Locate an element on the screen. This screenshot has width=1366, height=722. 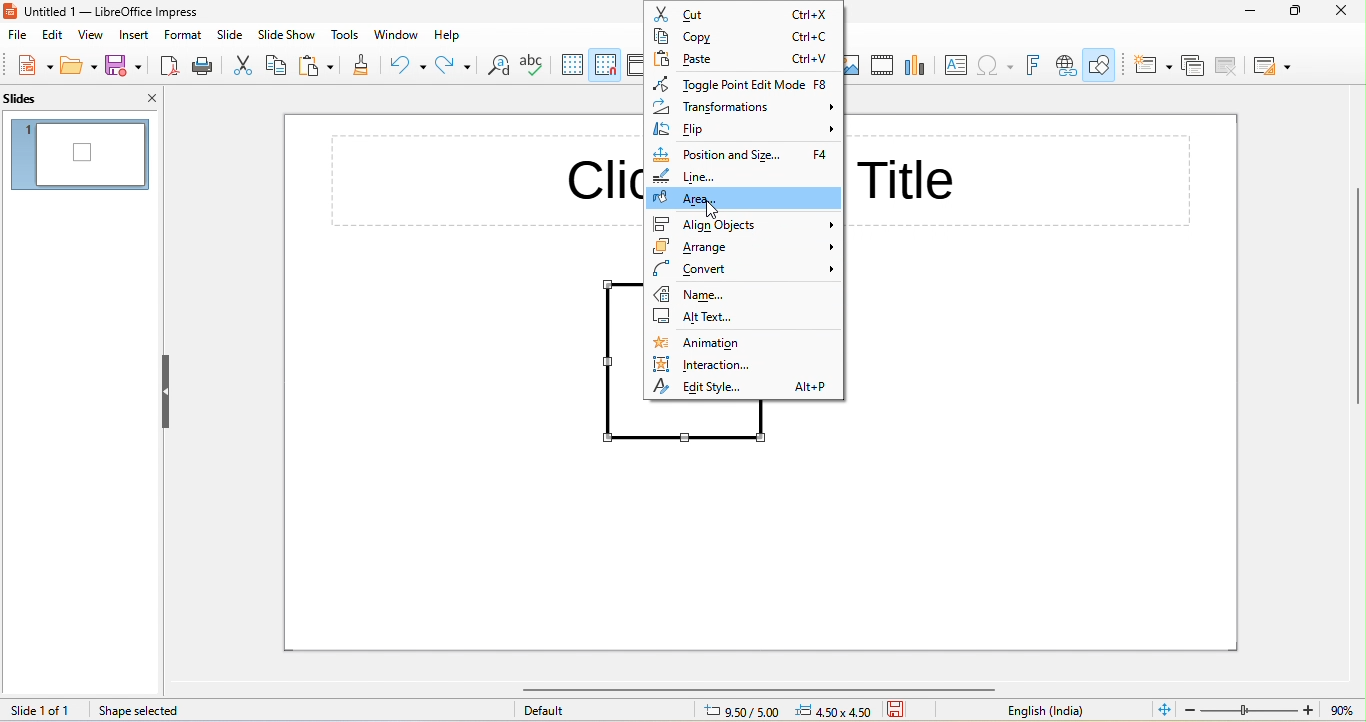
paste is located at coordinates (700, 61).